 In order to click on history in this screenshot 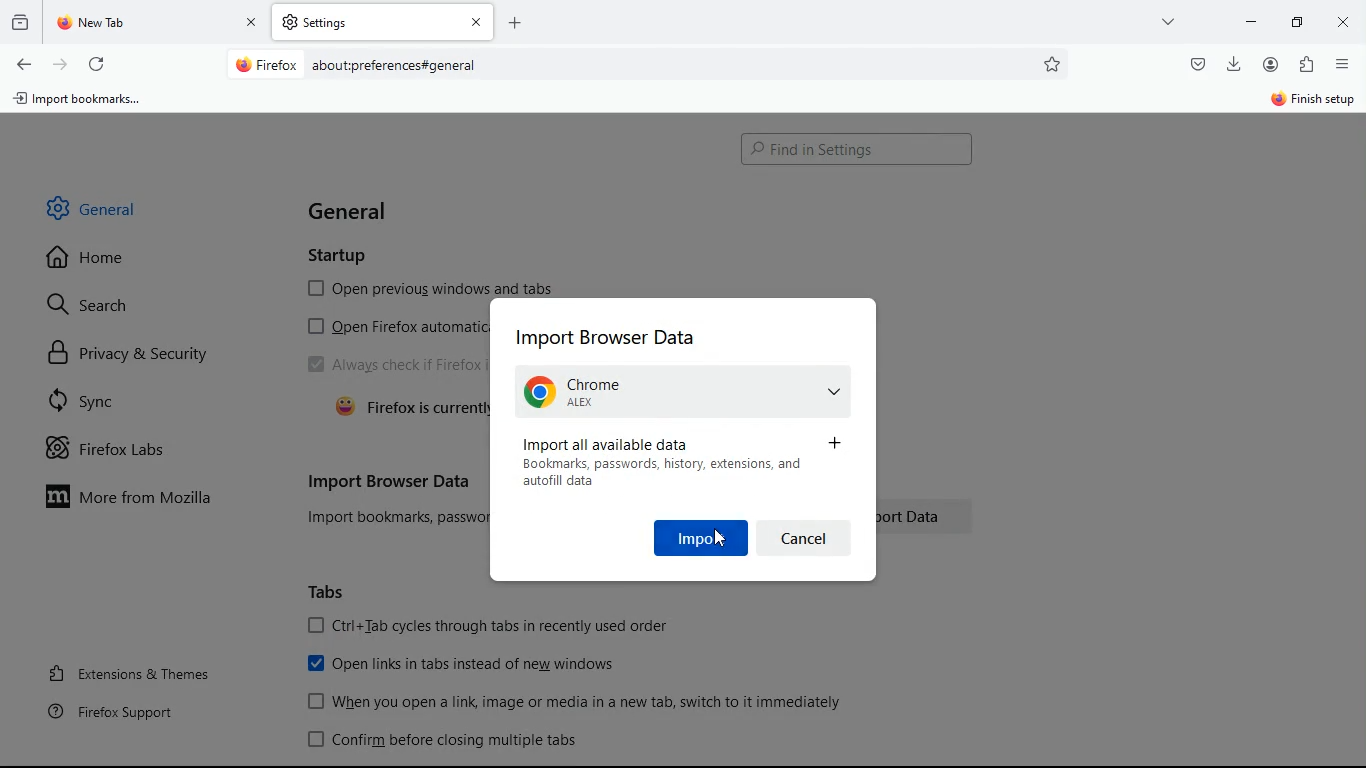, I will do `click(19, 26)`.